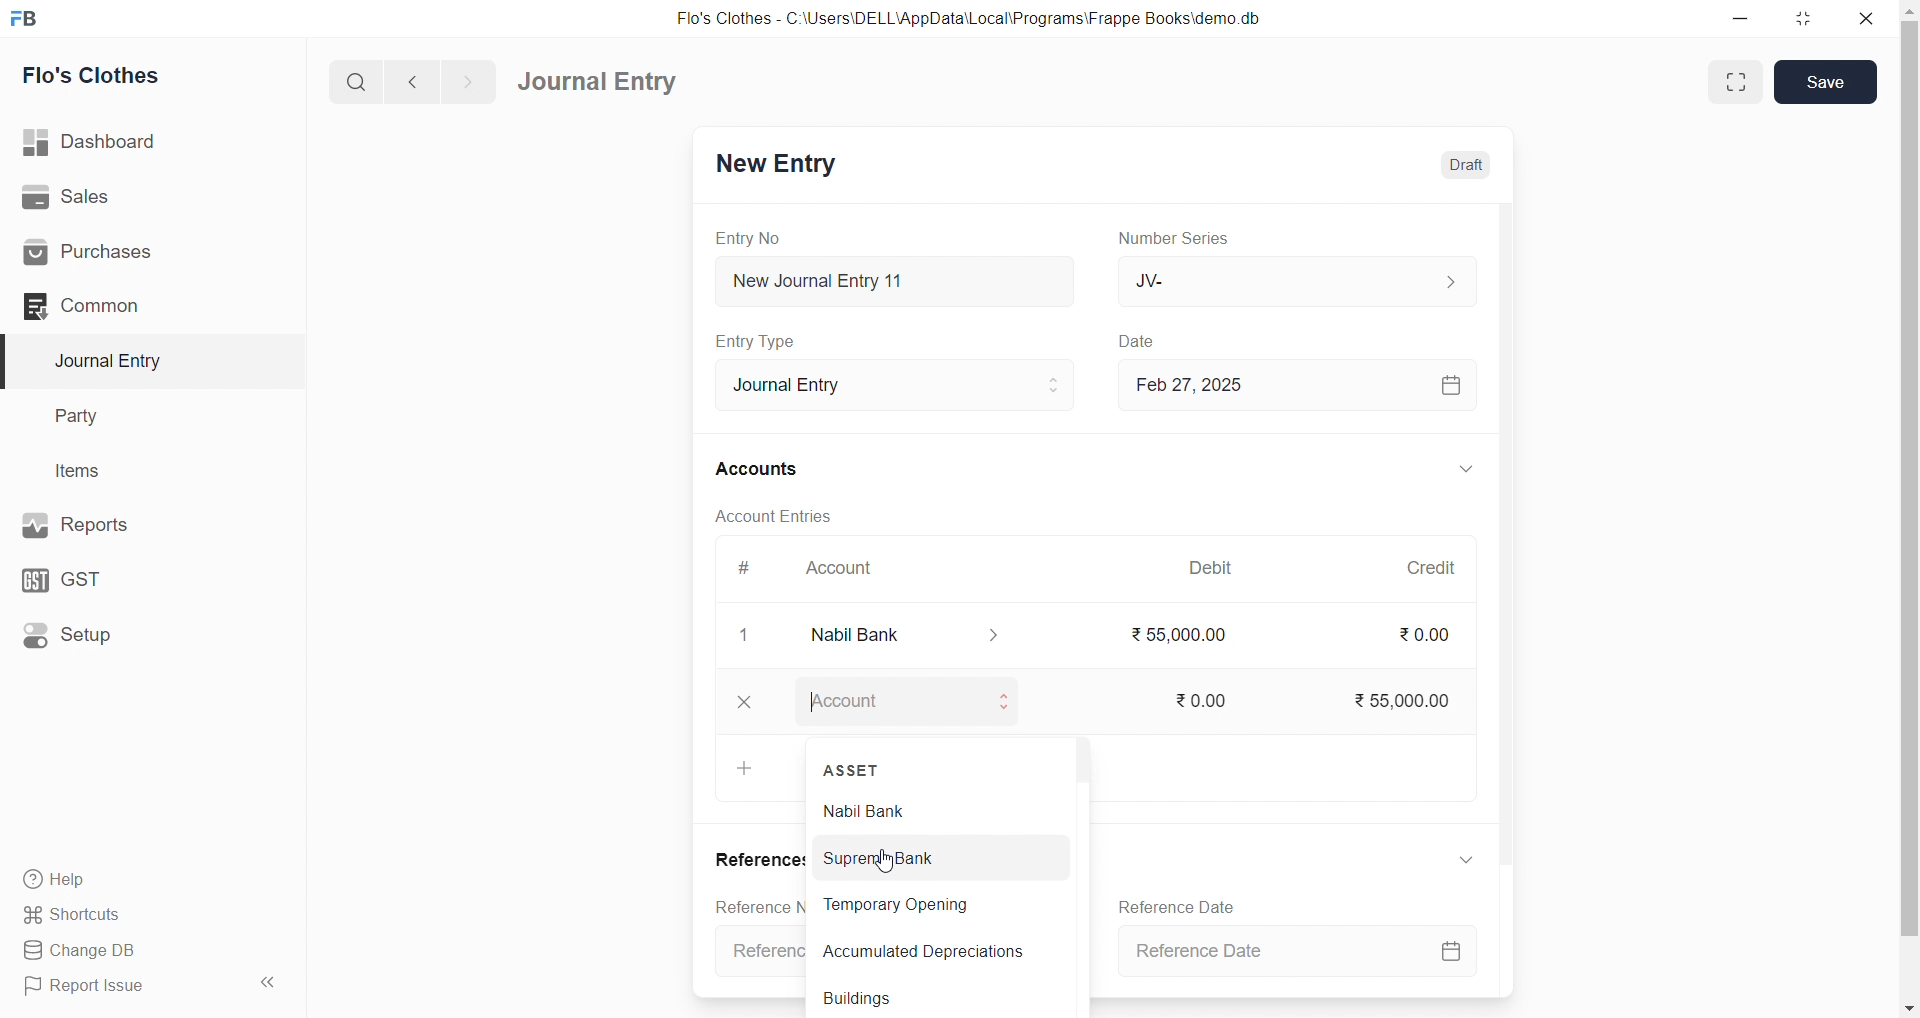 The width and height of the screenshot is (1920, 1018). I want to click on Draft, so click(1470, 164).